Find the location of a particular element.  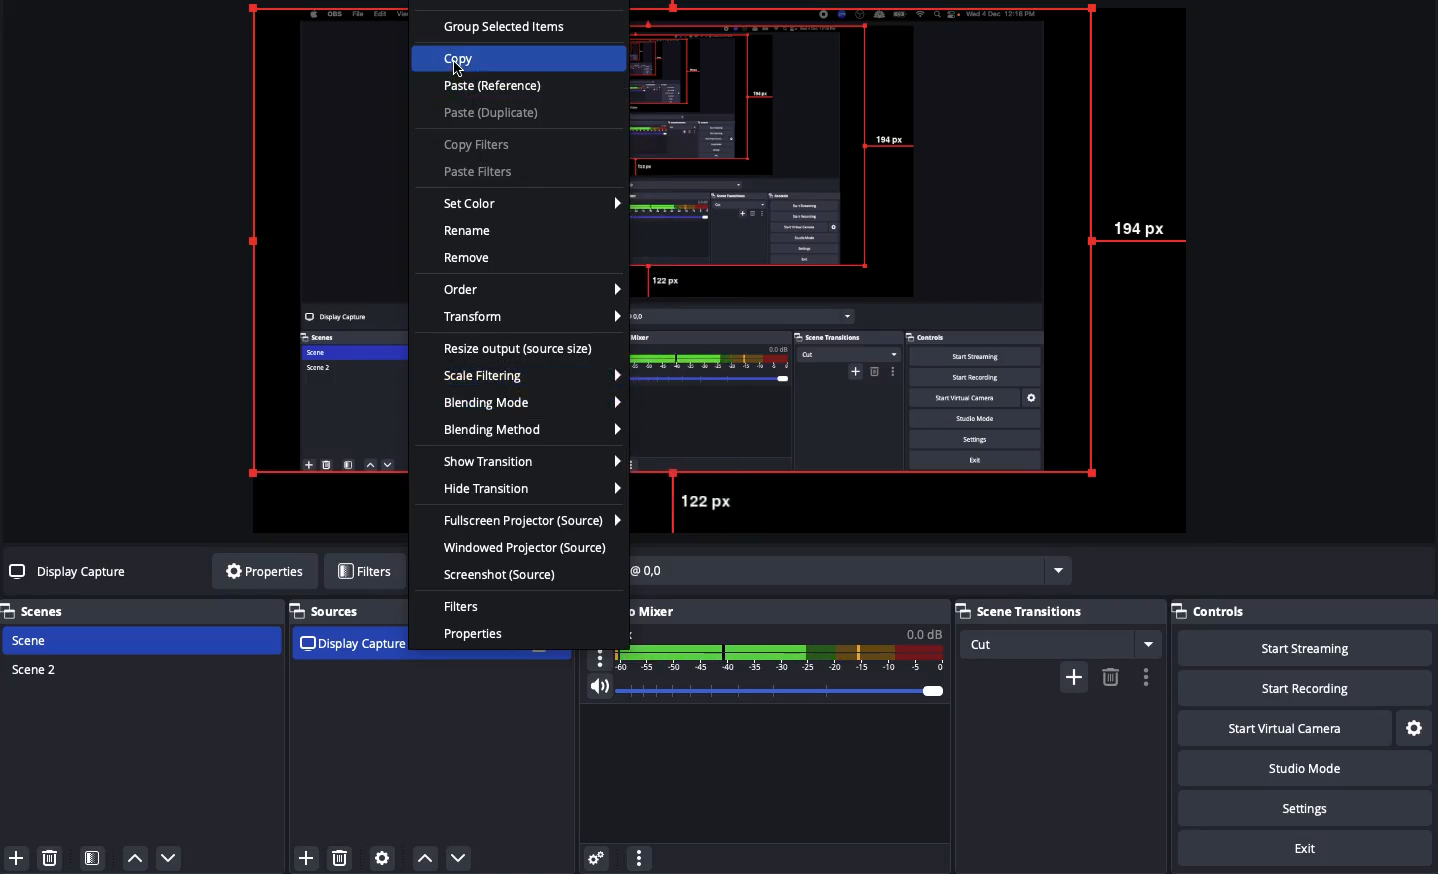

Start streaming is located at coordinates (1305, 648).